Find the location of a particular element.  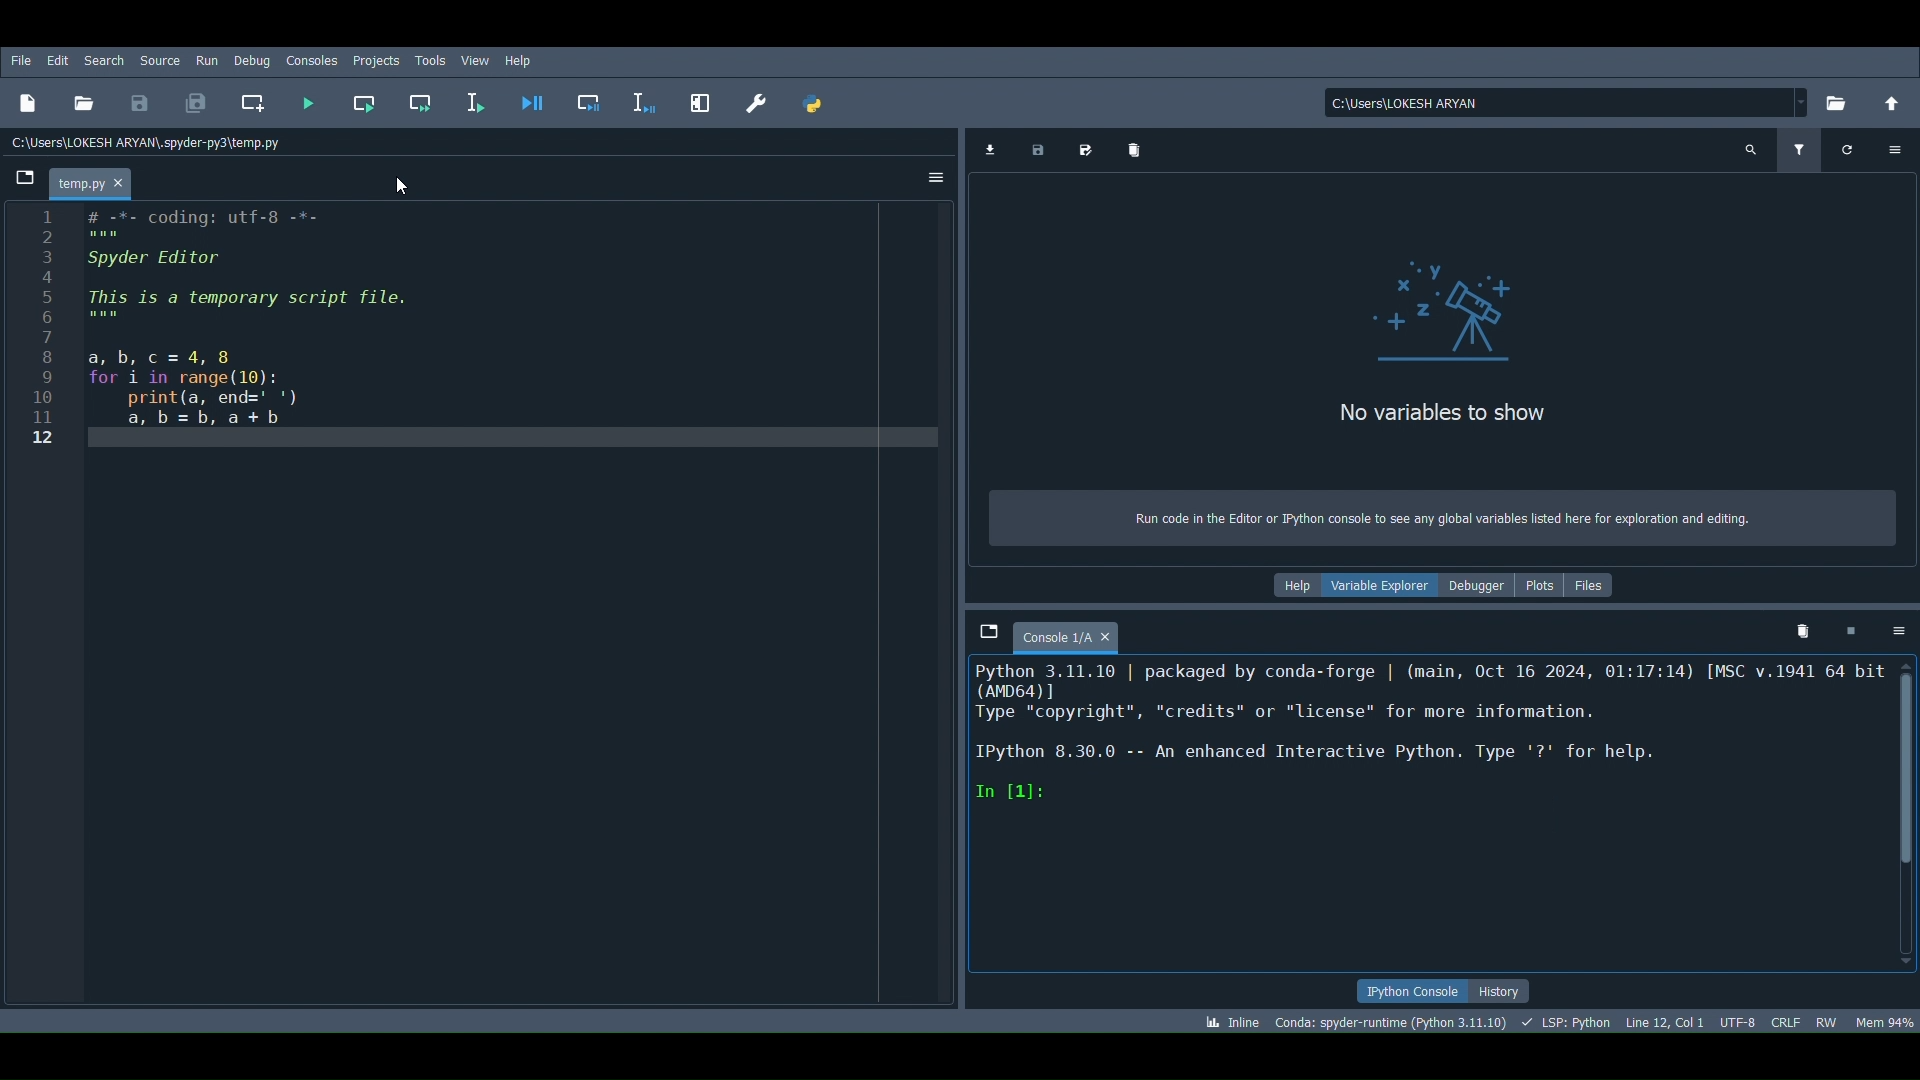

File is located at coordinates (20, 59).